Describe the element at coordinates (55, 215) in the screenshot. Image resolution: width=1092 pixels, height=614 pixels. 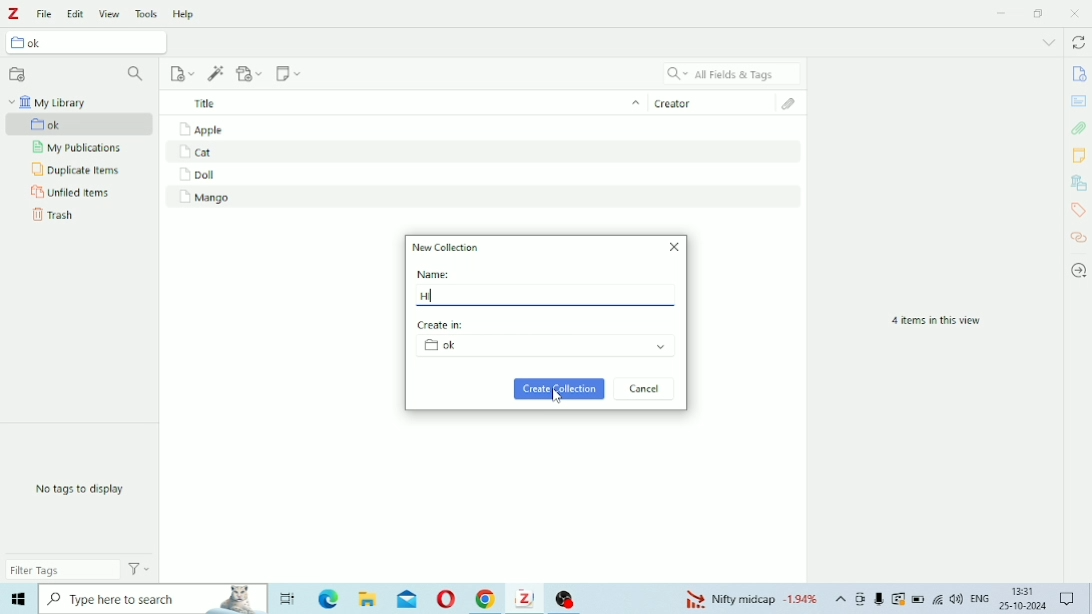
I see `Trash` at that location.